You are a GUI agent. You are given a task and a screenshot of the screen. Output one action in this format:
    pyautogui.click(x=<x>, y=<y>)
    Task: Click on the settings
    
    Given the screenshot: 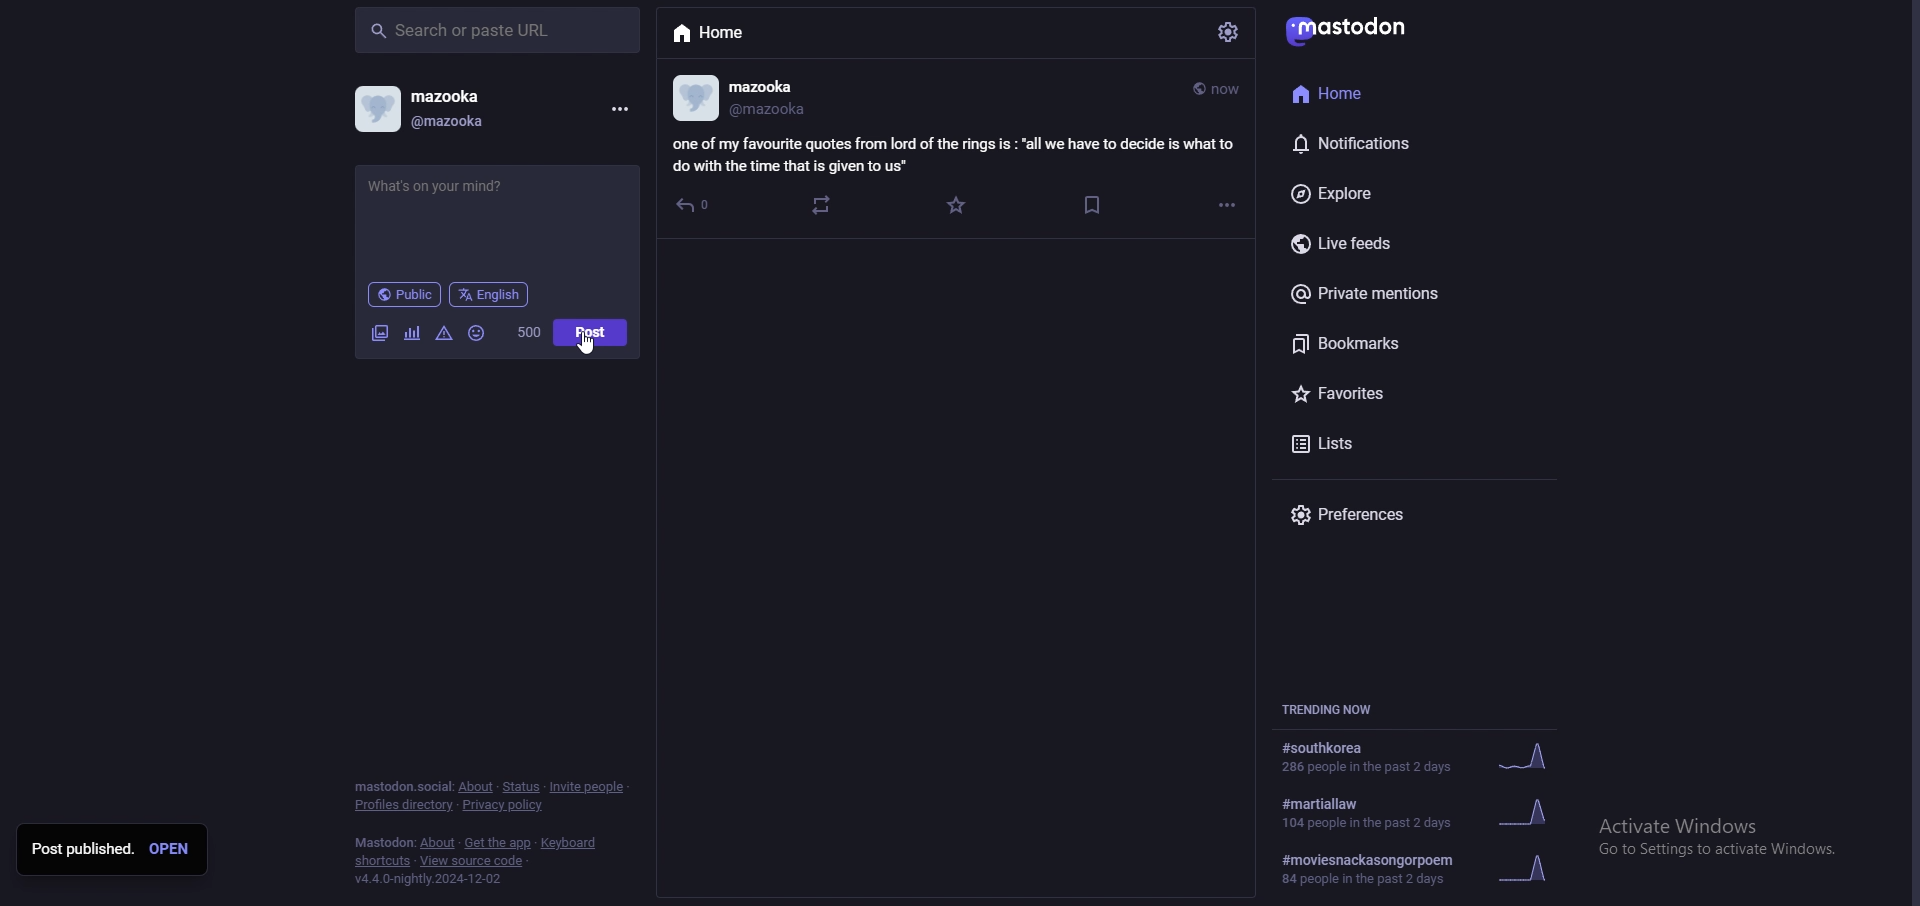 What is the action you would take?
    pyautogui.click(x=1229, y=30)
    